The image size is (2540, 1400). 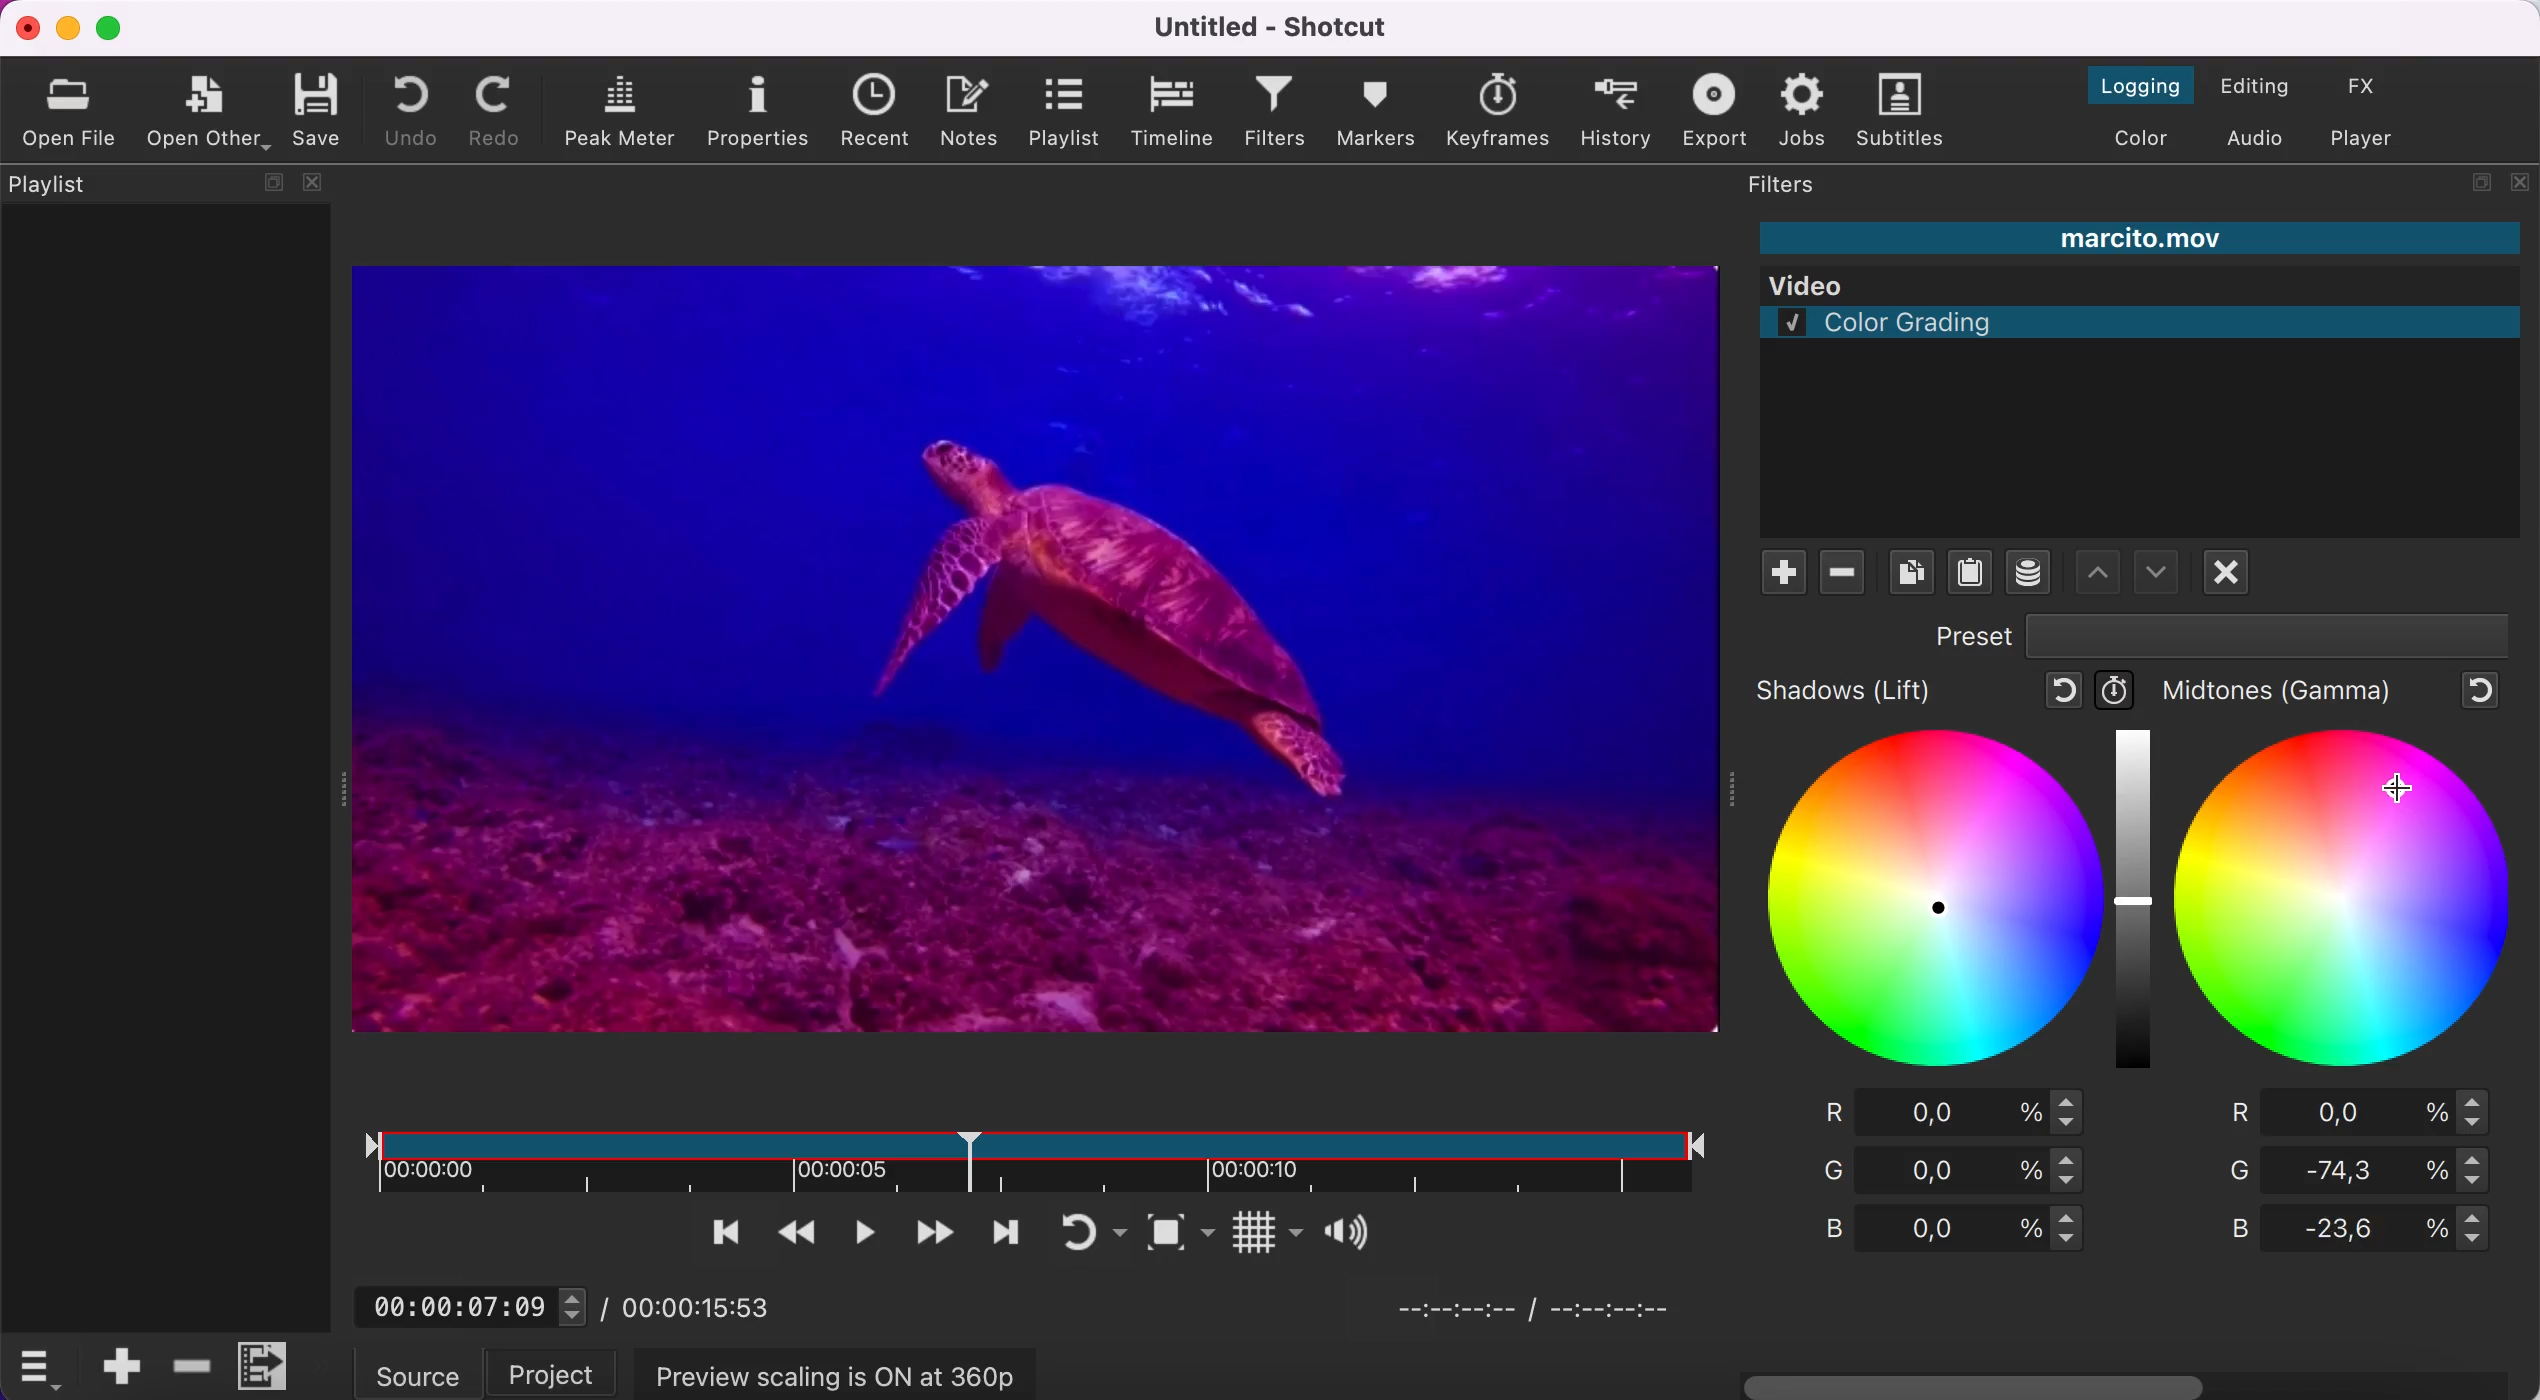 What do you see at coordinates (2229, 575) in the screenshot?
I see `deselect filter` at bounding box center [2229, 575].